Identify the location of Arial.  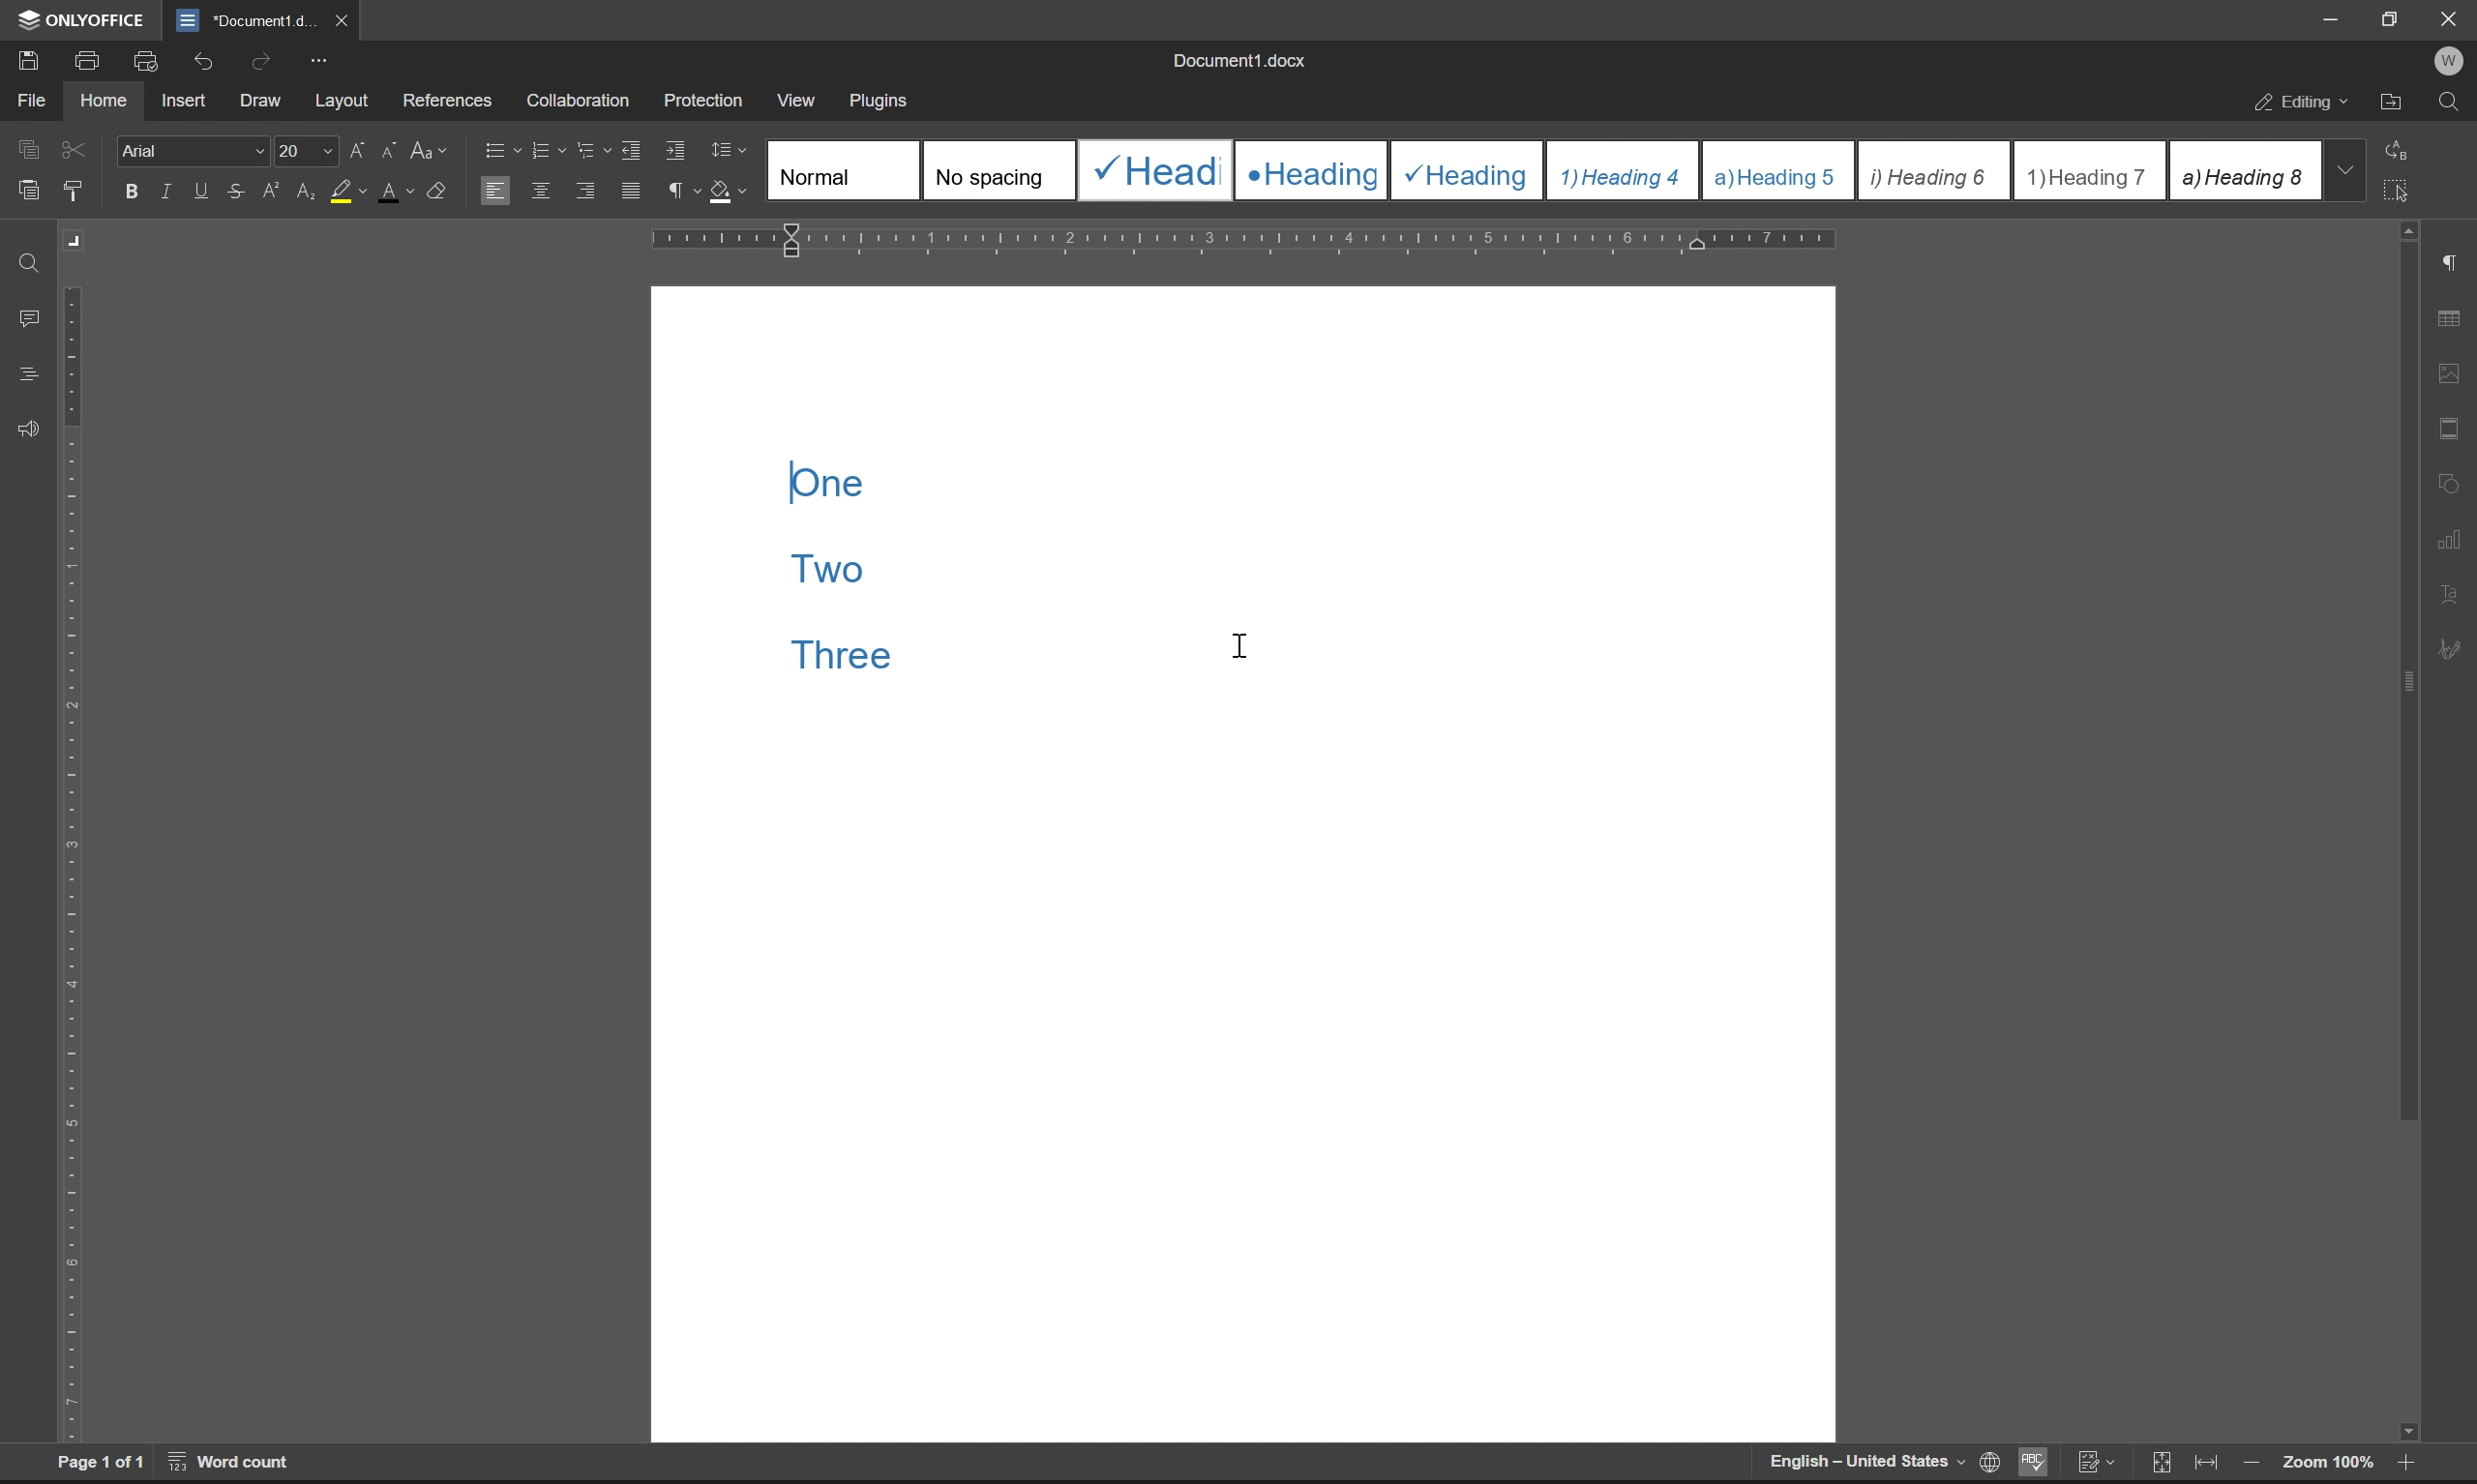
(190, 149).